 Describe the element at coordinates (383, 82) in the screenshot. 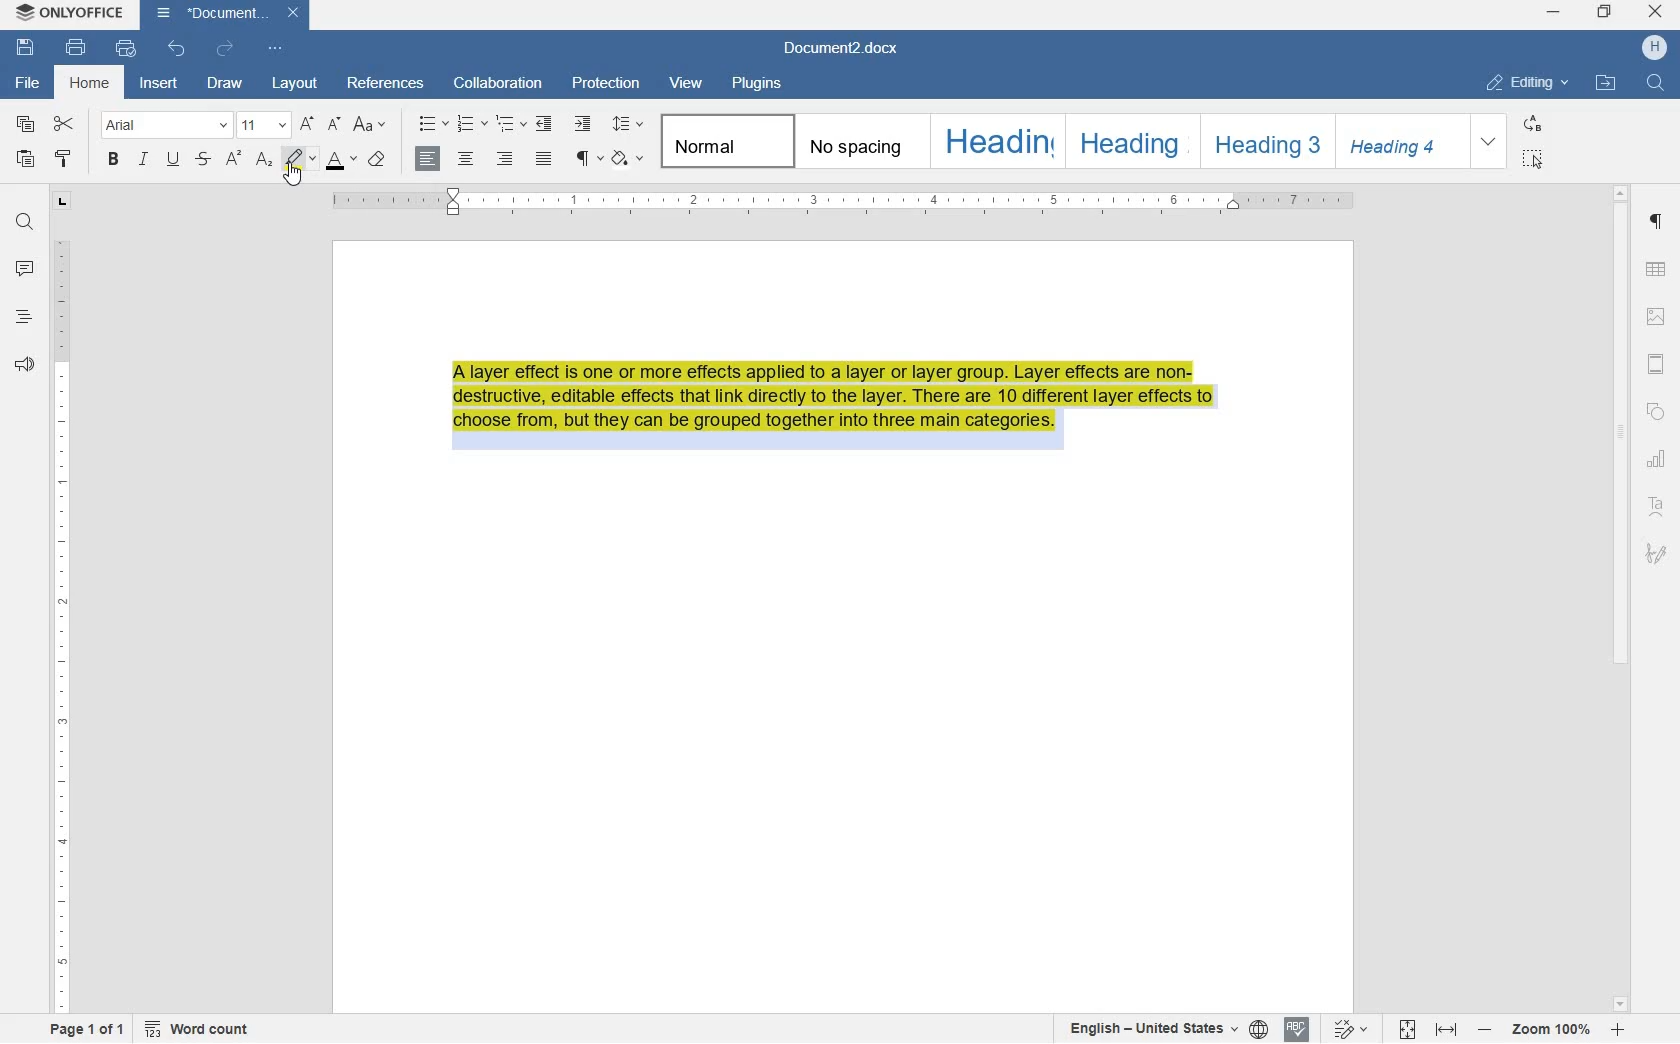

I see `REFERENCES` at that location.